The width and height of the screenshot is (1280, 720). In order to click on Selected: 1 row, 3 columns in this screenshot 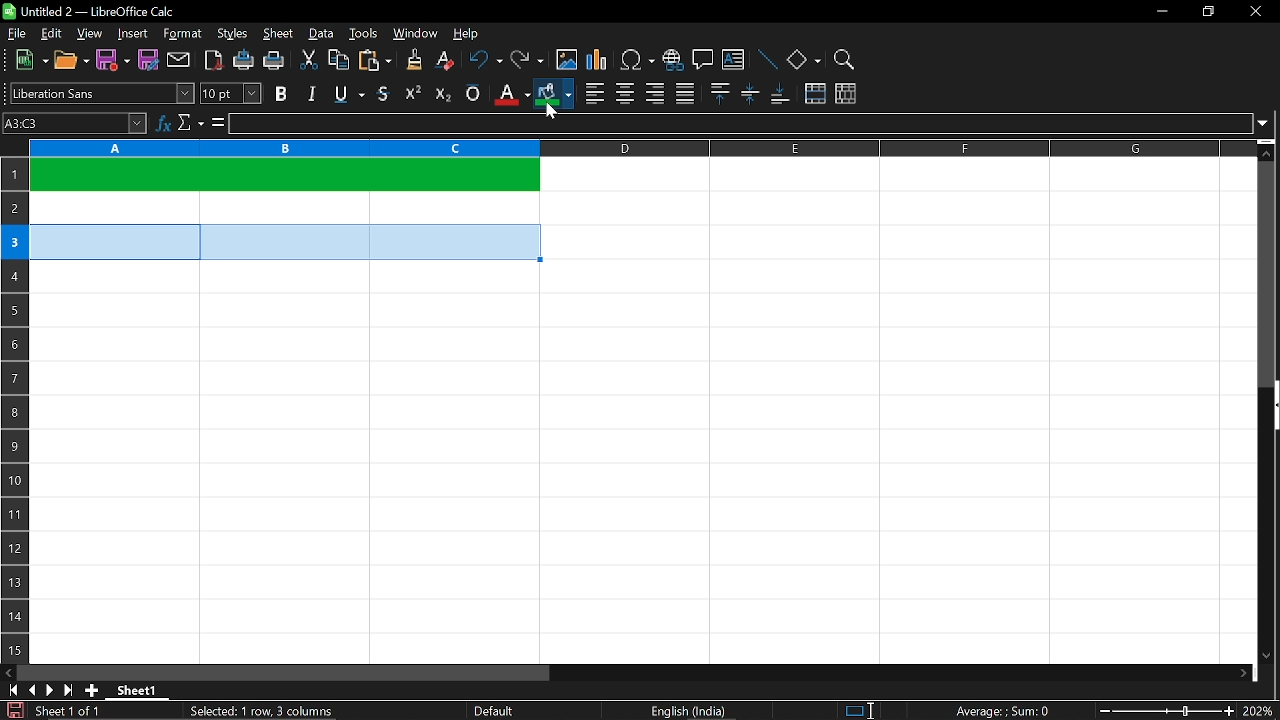, I will do `click(266, 711)`.